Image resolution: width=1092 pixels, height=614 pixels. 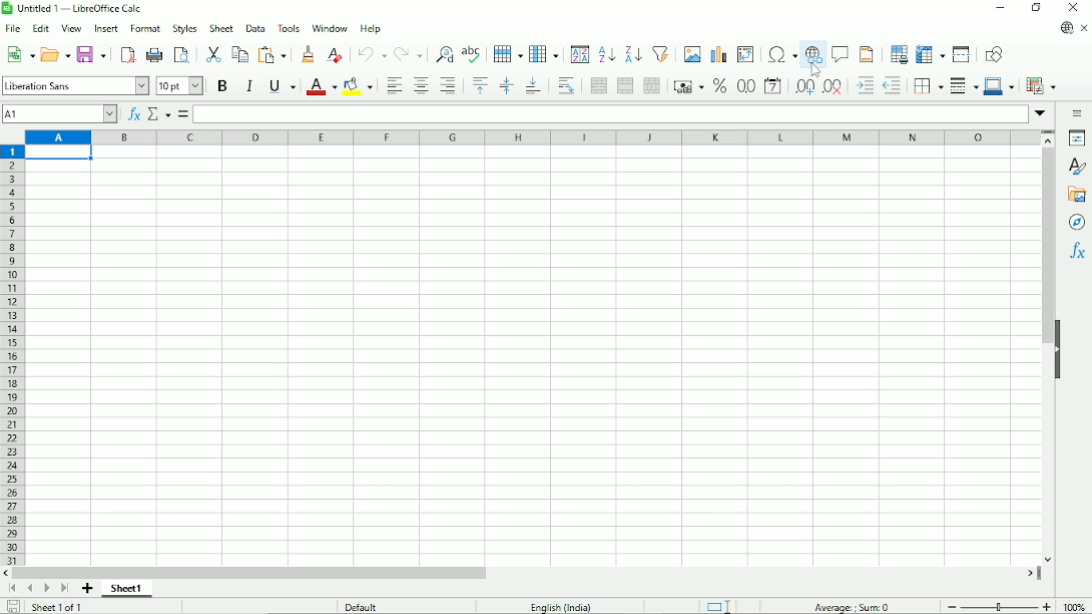 I want to click on Bold, so click(x=222, y=86).